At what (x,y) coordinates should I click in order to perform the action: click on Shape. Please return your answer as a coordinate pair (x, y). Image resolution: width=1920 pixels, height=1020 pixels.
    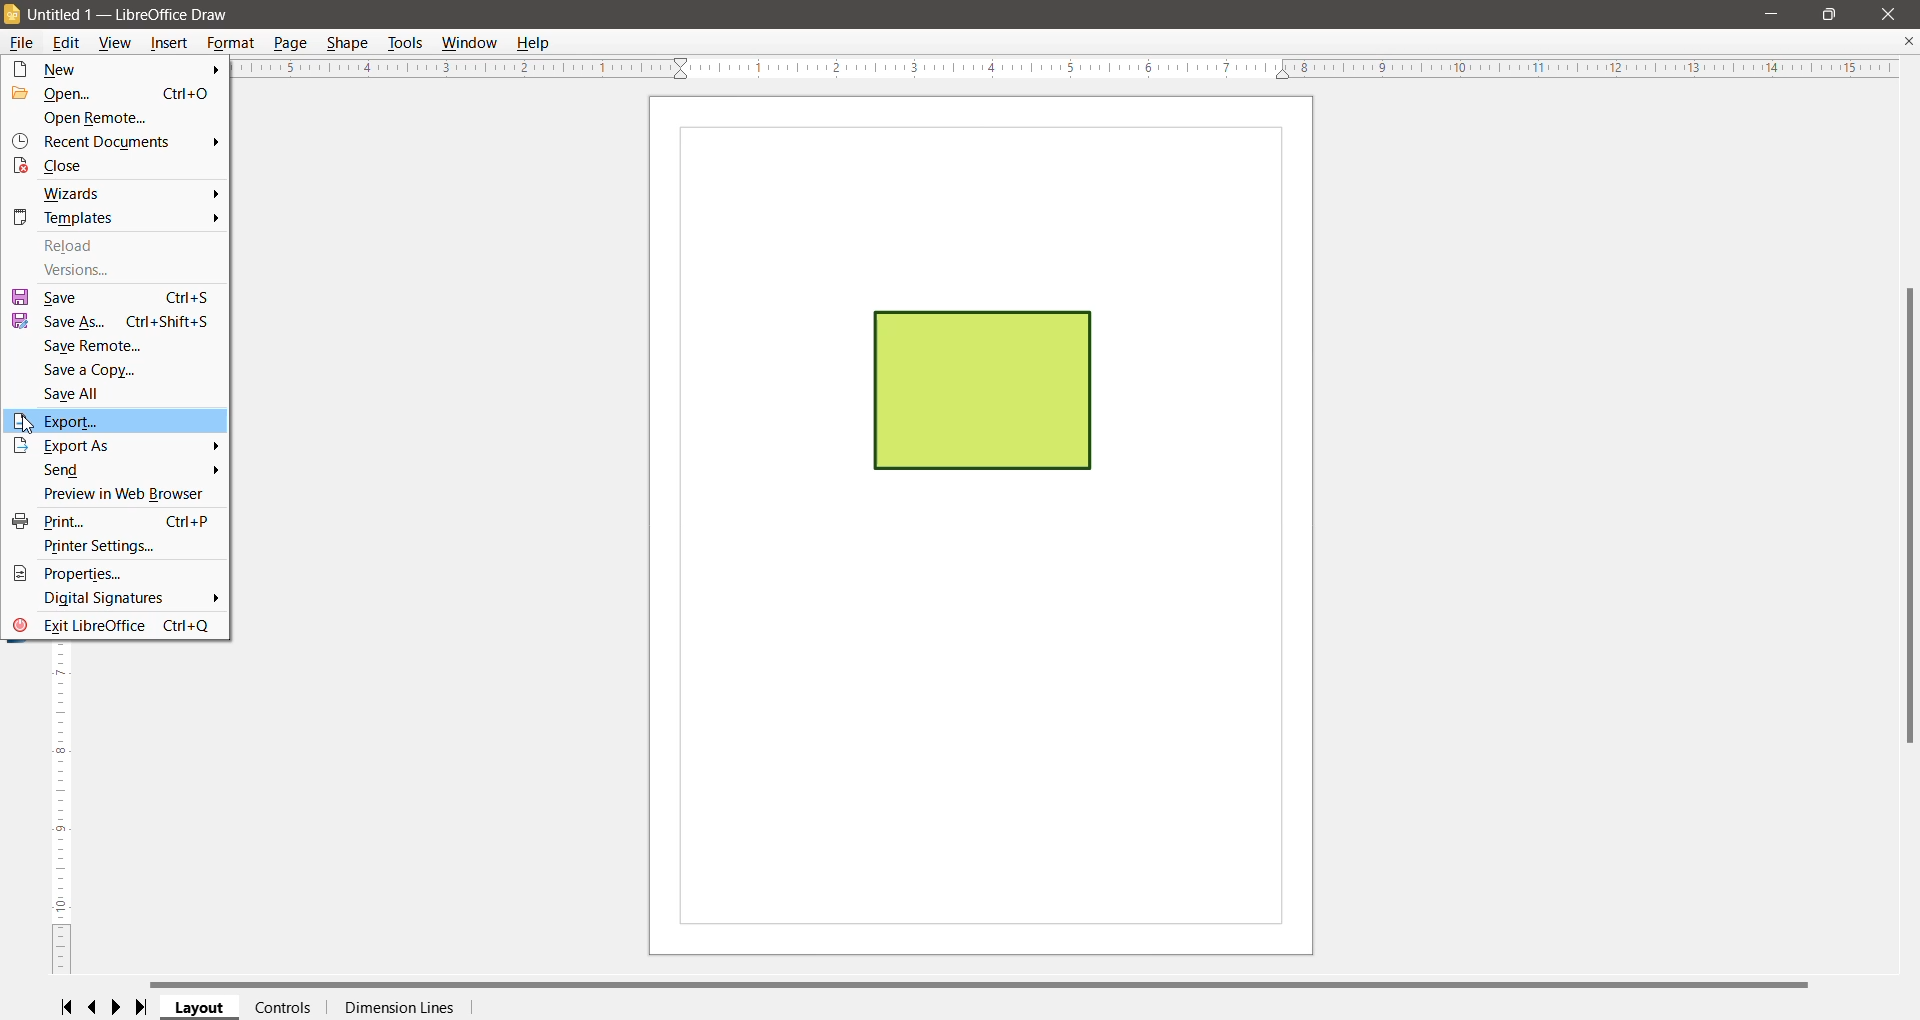
    Looking at the image, I should click on (347, 43).